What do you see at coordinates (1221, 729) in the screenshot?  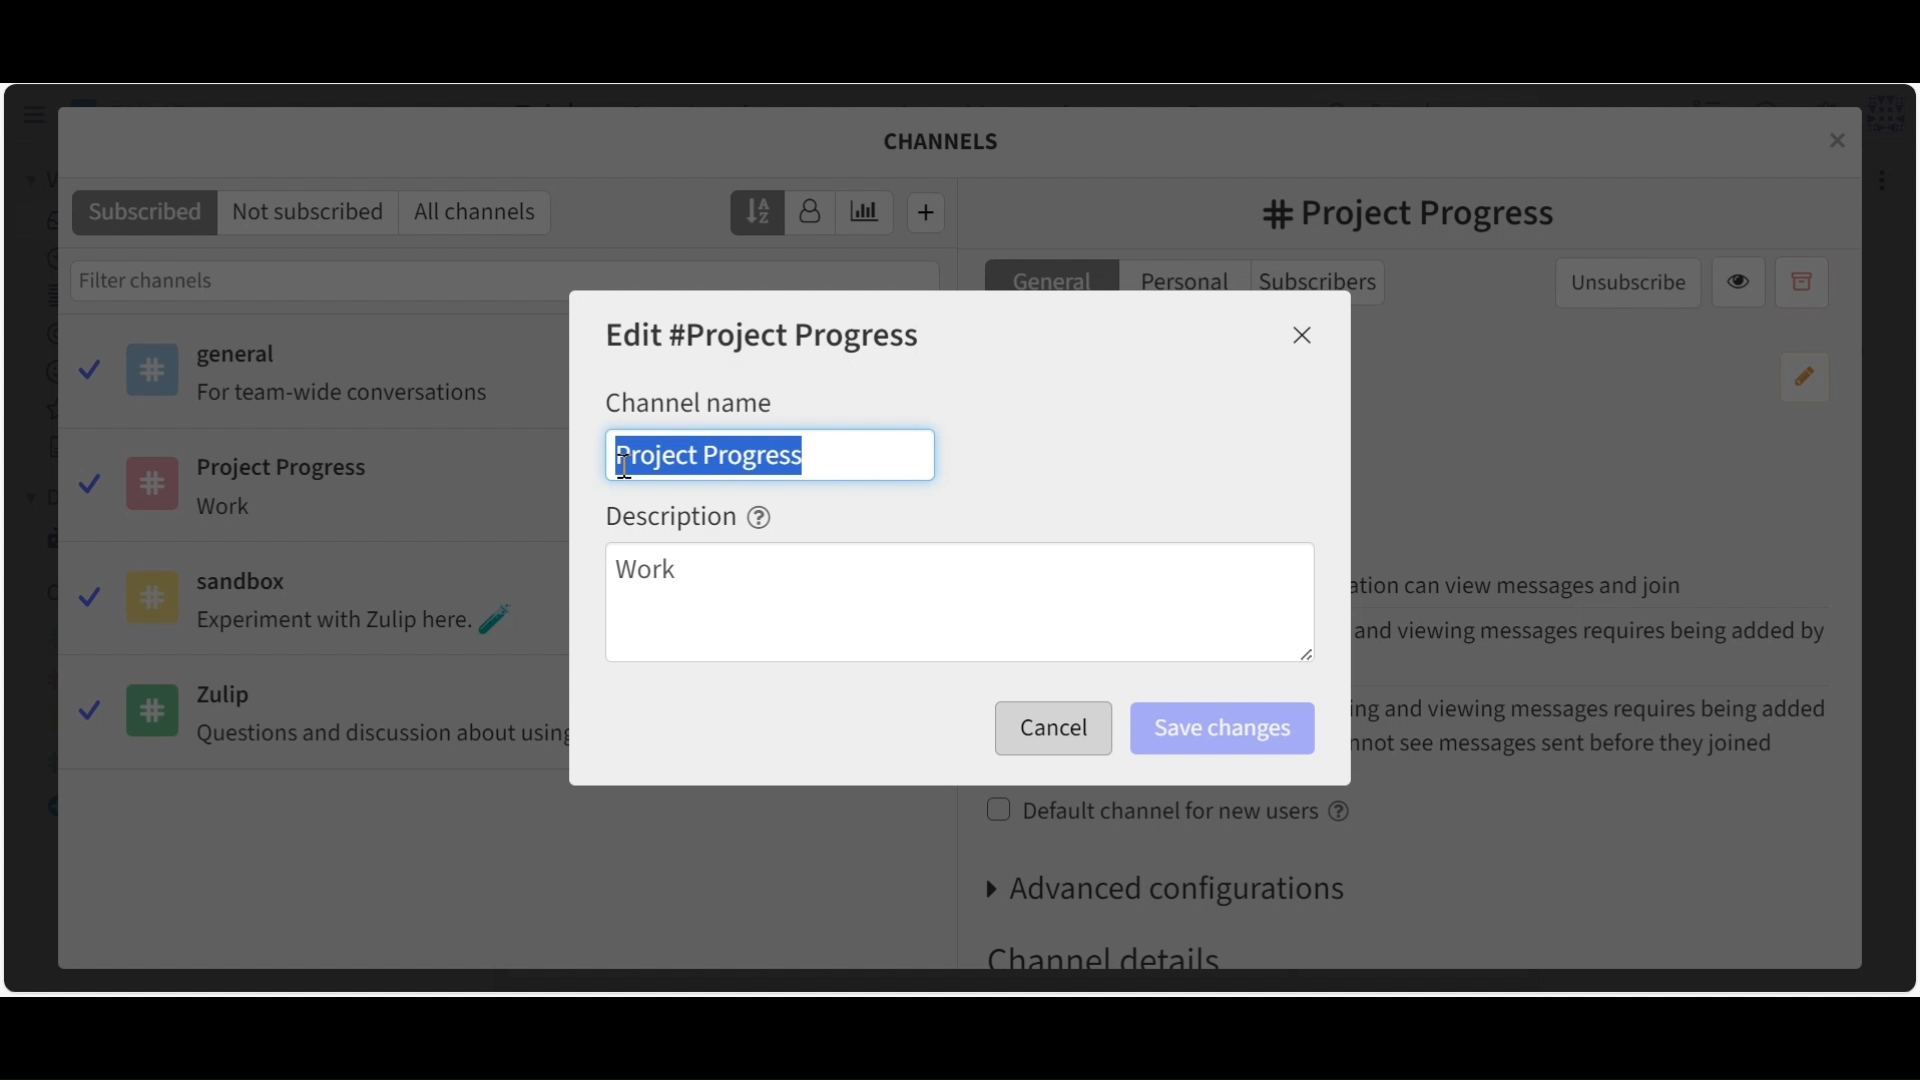 I see `Save Changes` at bounding box center [1221, 729].